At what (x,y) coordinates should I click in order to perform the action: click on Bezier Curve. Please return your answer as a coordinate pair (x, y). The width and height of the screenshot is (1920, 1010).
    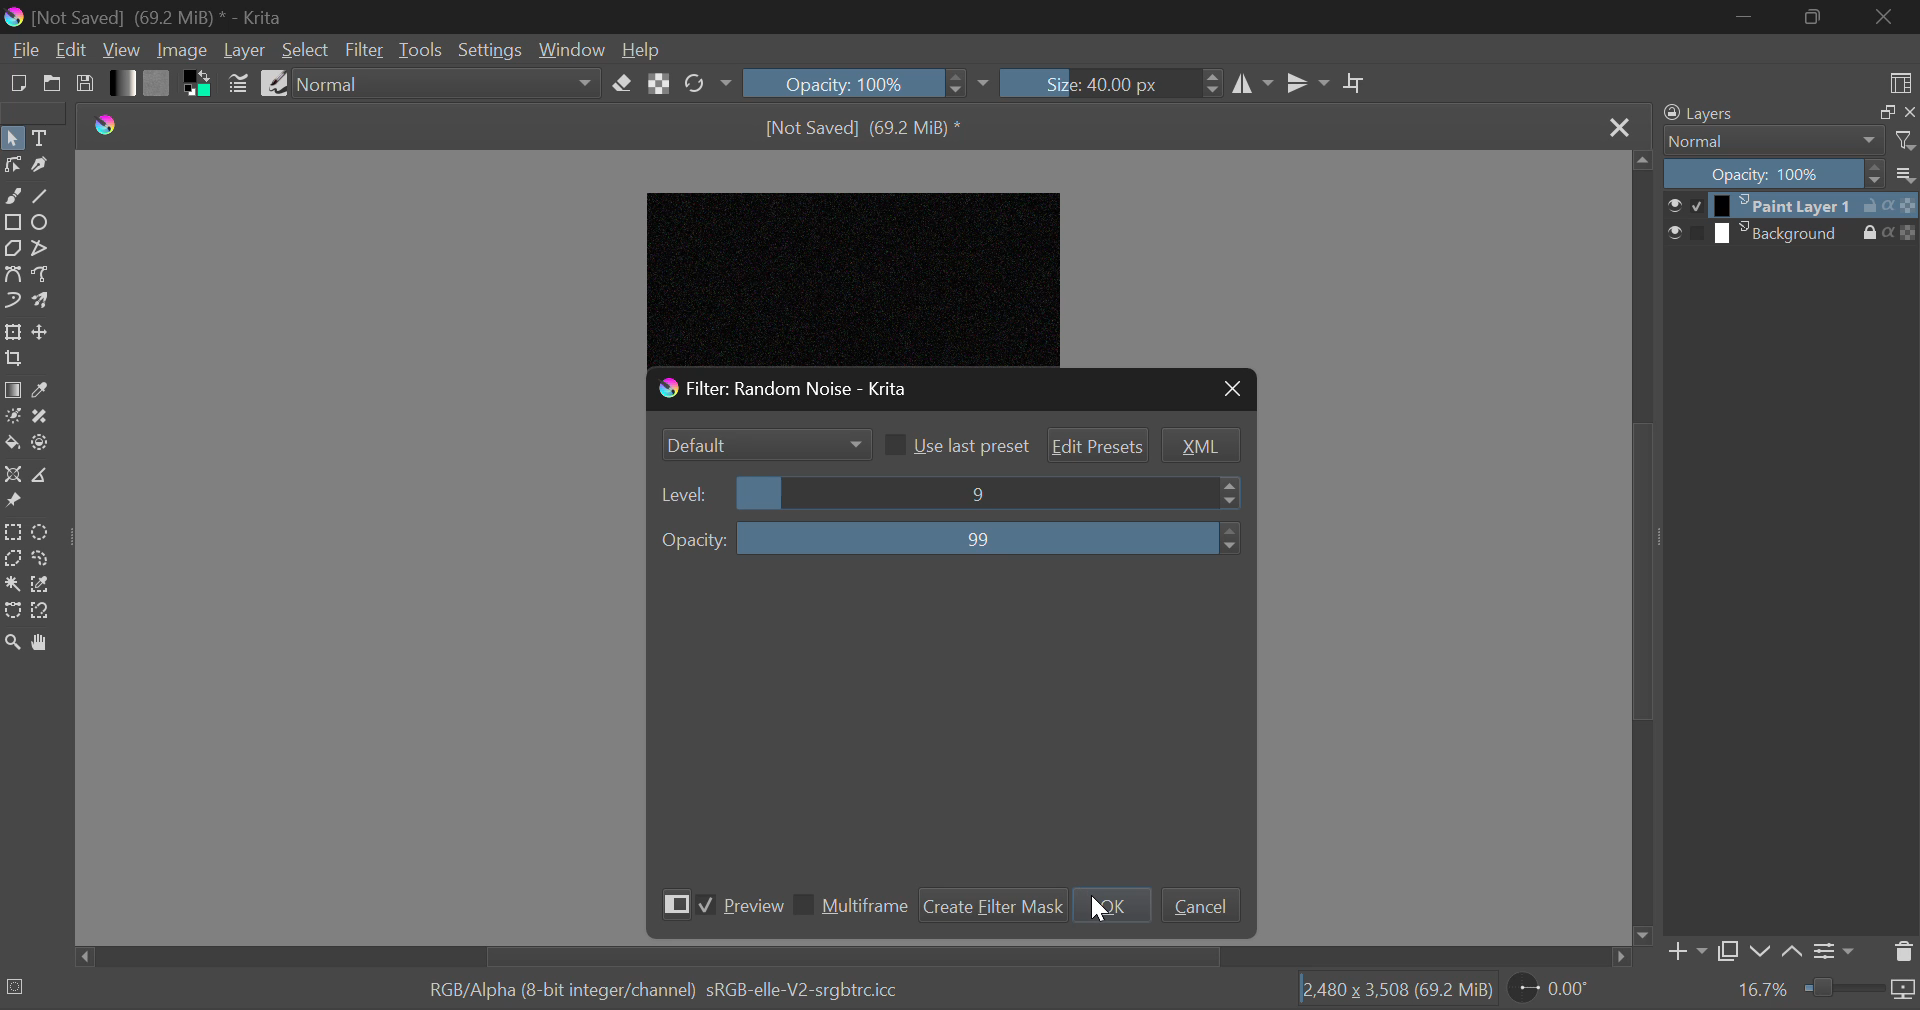
    Looking at the image, I should click on (14, 276).